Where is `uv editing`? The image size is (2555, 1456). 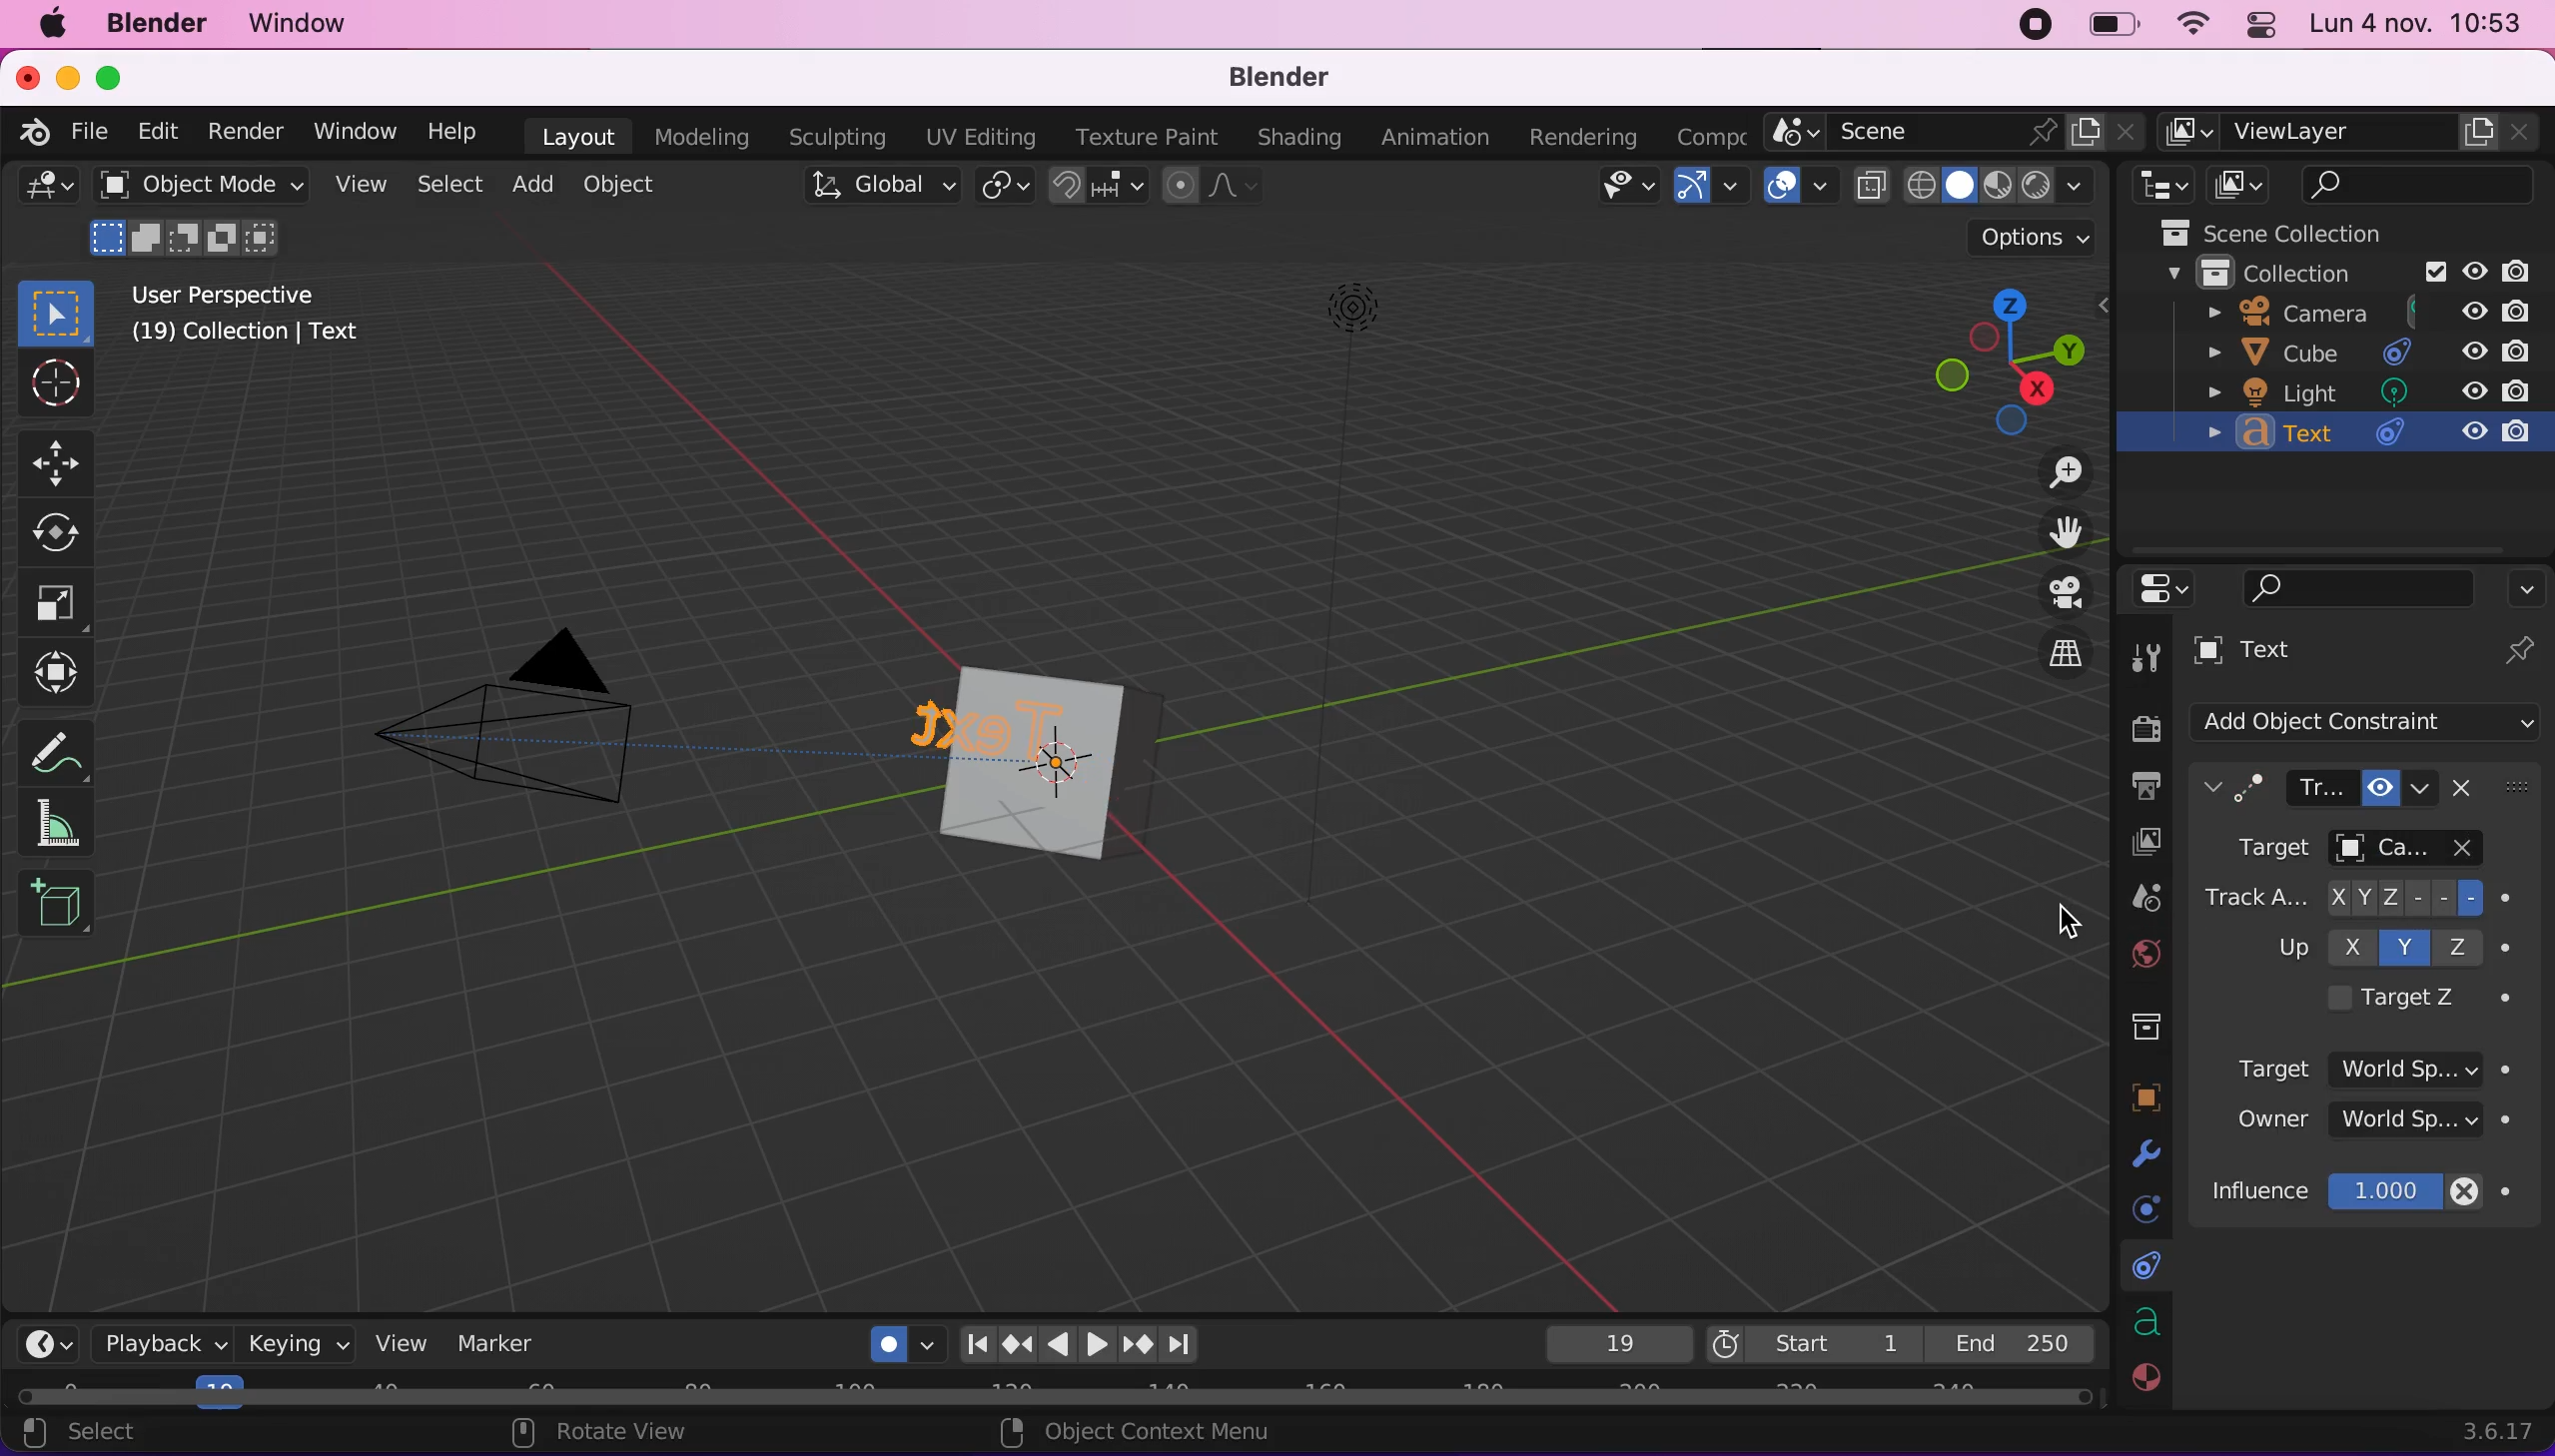 uv editing is located at coordinates (984, 134).